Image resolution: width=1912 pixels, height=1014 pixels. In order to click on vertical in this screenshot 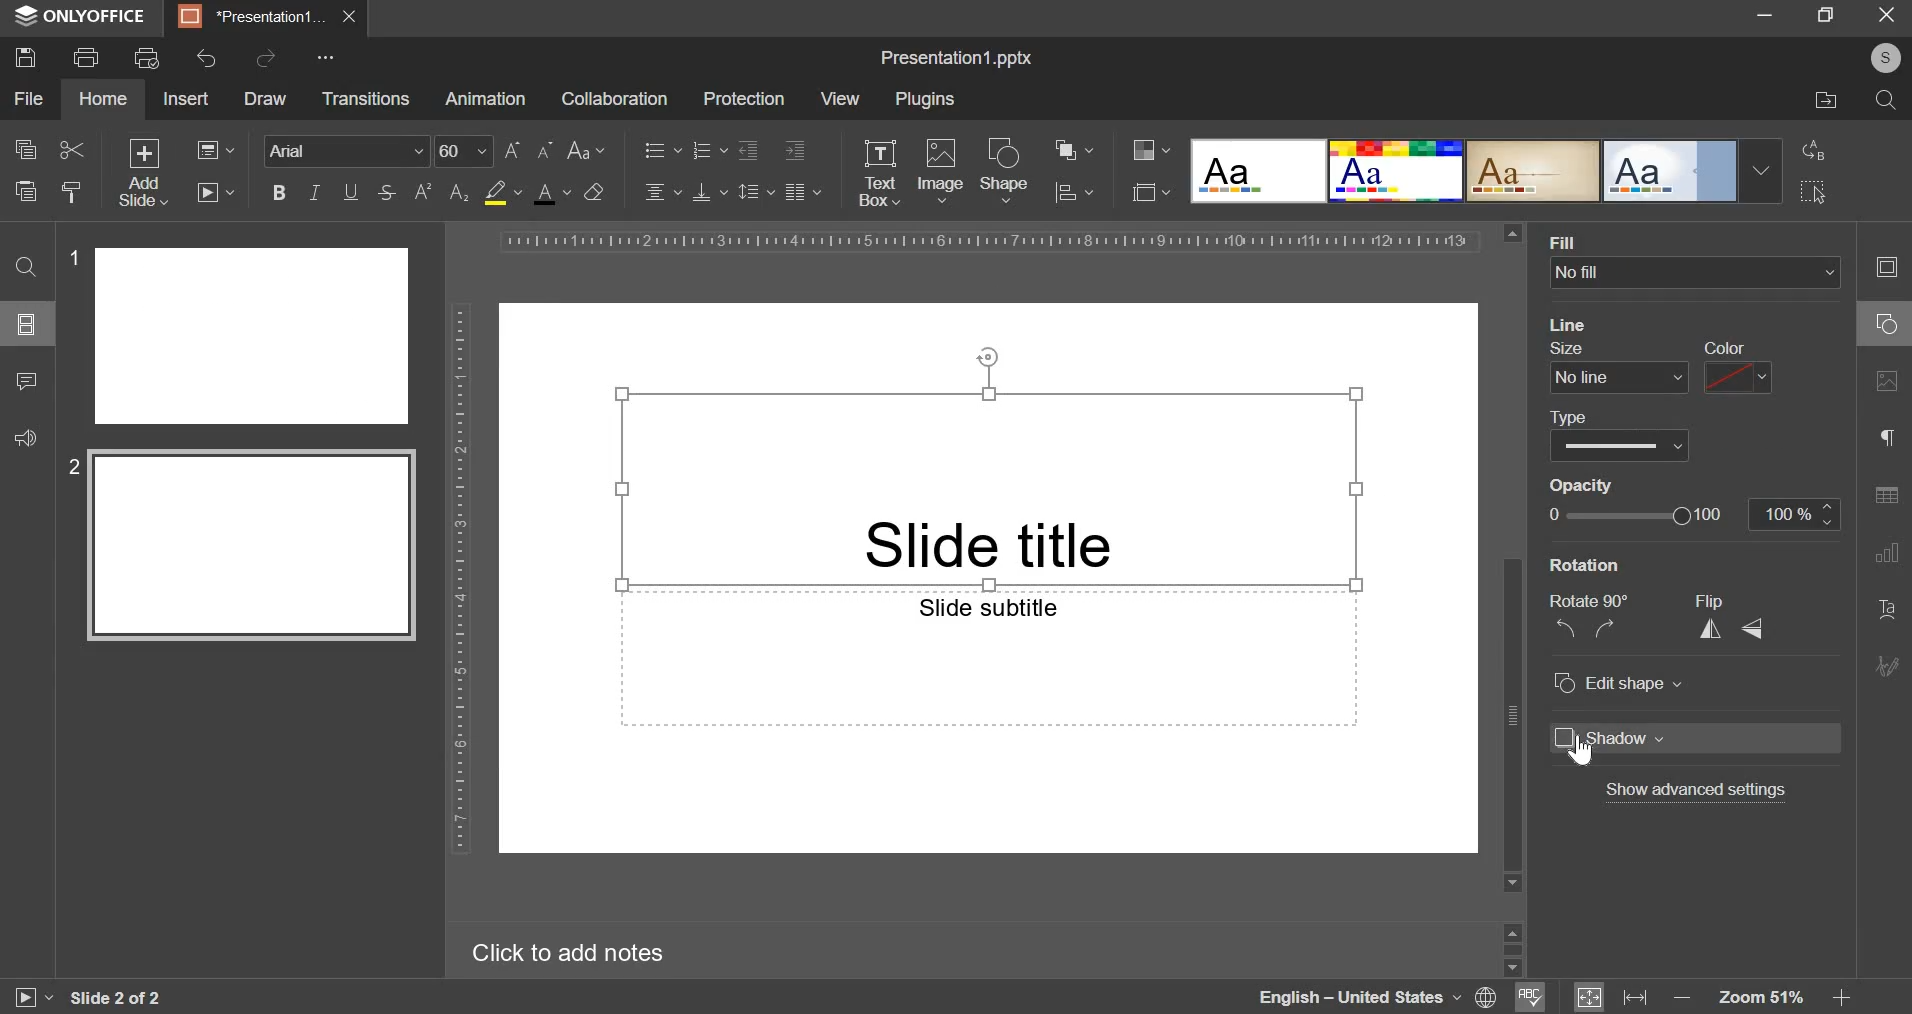, I will do `click(1715, 627)`.